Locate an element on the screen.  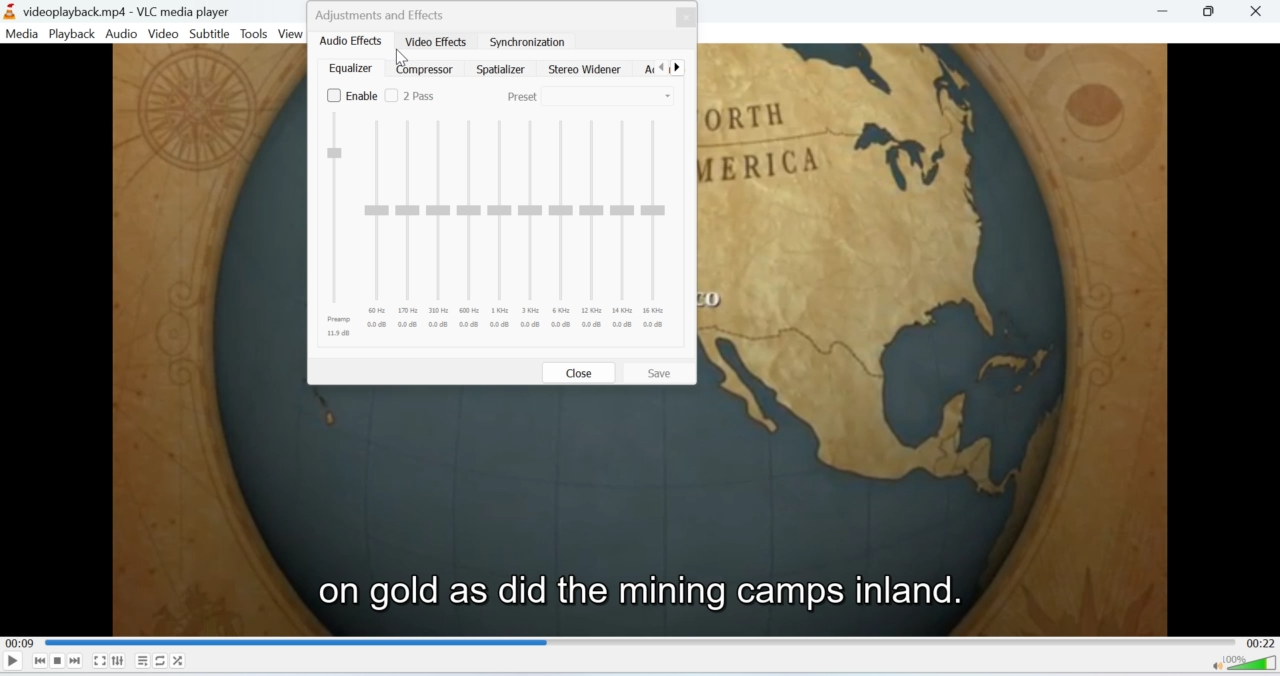
video effects is located at coordinates (436, 42).